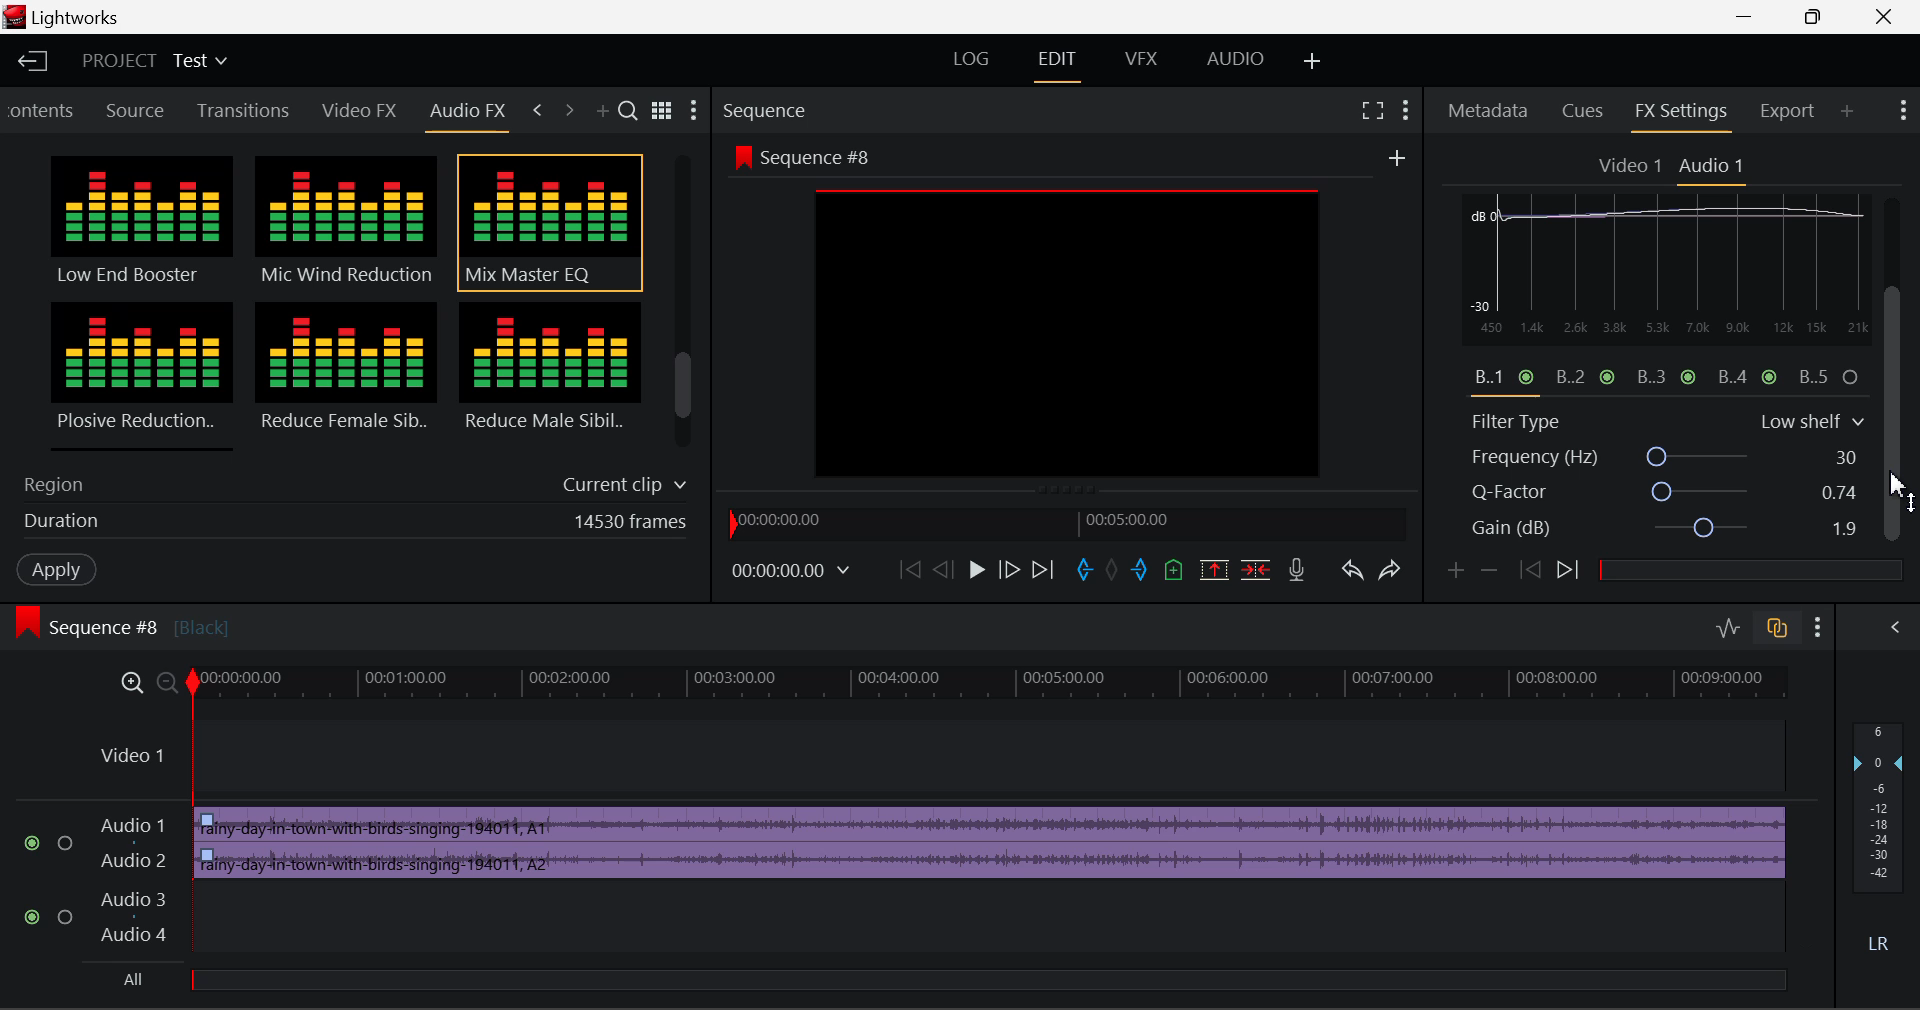  What do you see at coordinates (1008, 571) in the screenshot?
I see `Go Forward` at bounding box center [1008, 571].